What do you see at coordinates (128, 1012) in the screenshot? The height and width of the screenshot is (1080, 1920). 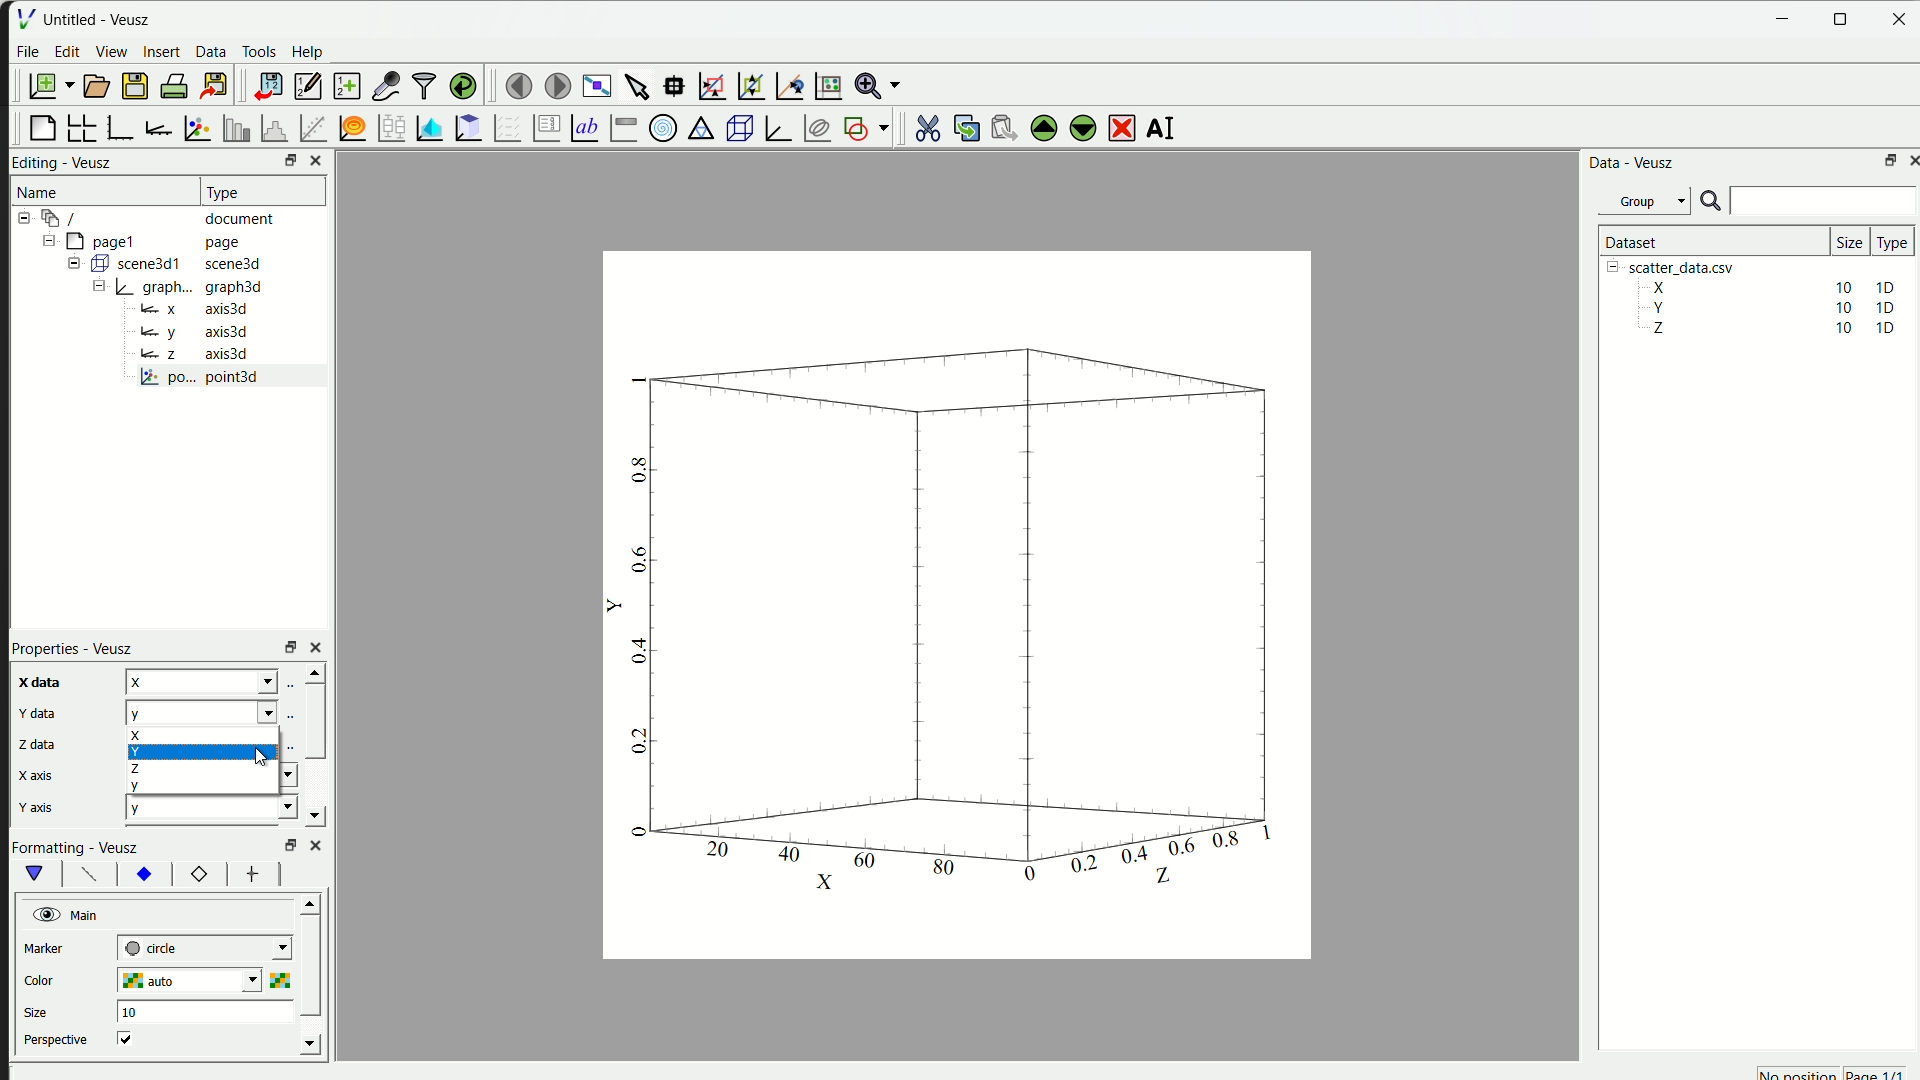 I see `10` at bounding box center [128, 1012].